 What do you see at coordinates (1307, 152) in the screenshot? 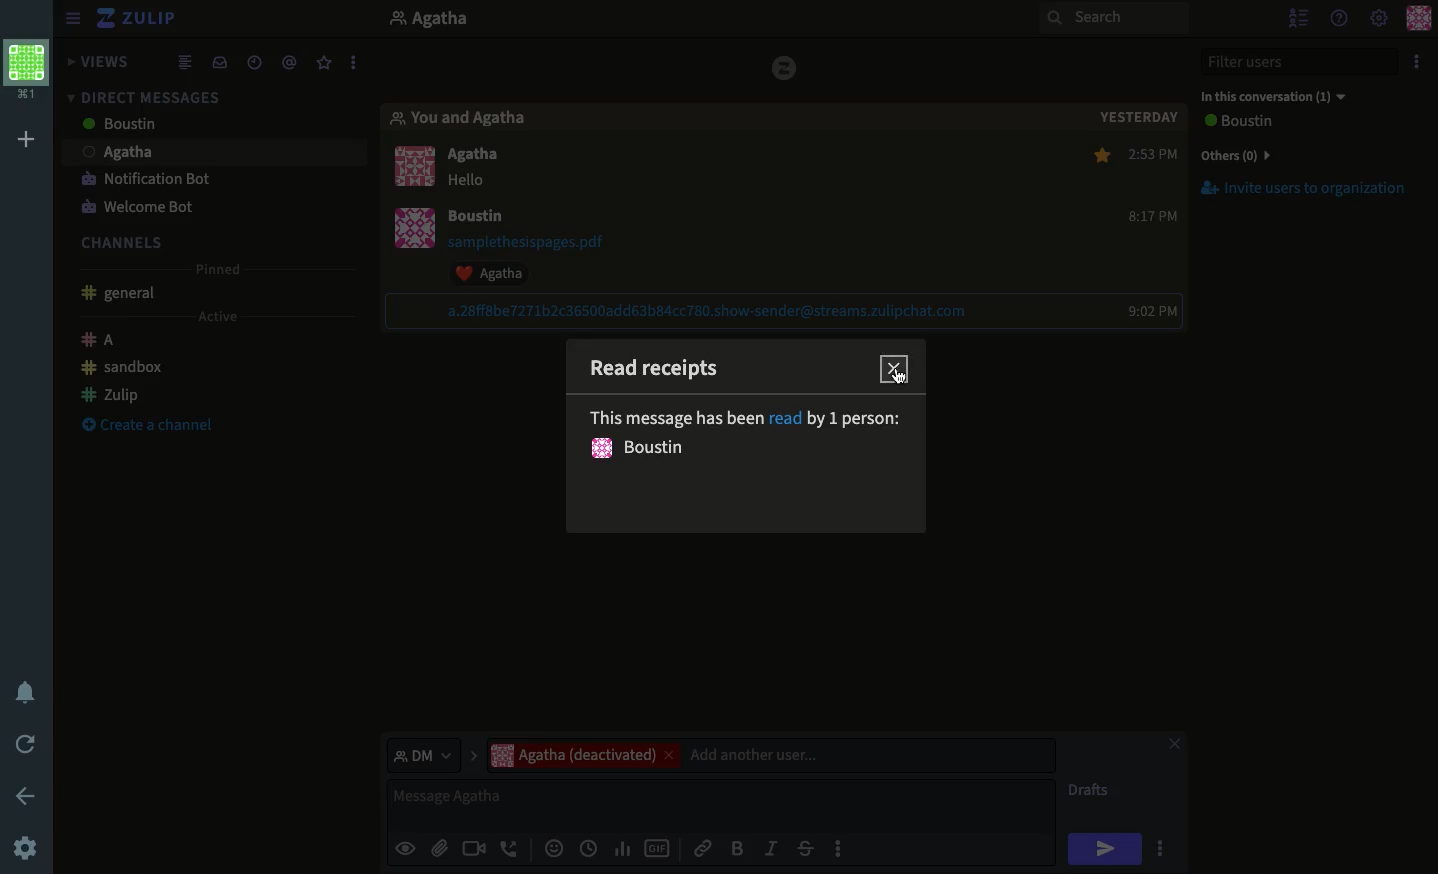
I see `Invite users to org.` at bounding box center [1307, 152].